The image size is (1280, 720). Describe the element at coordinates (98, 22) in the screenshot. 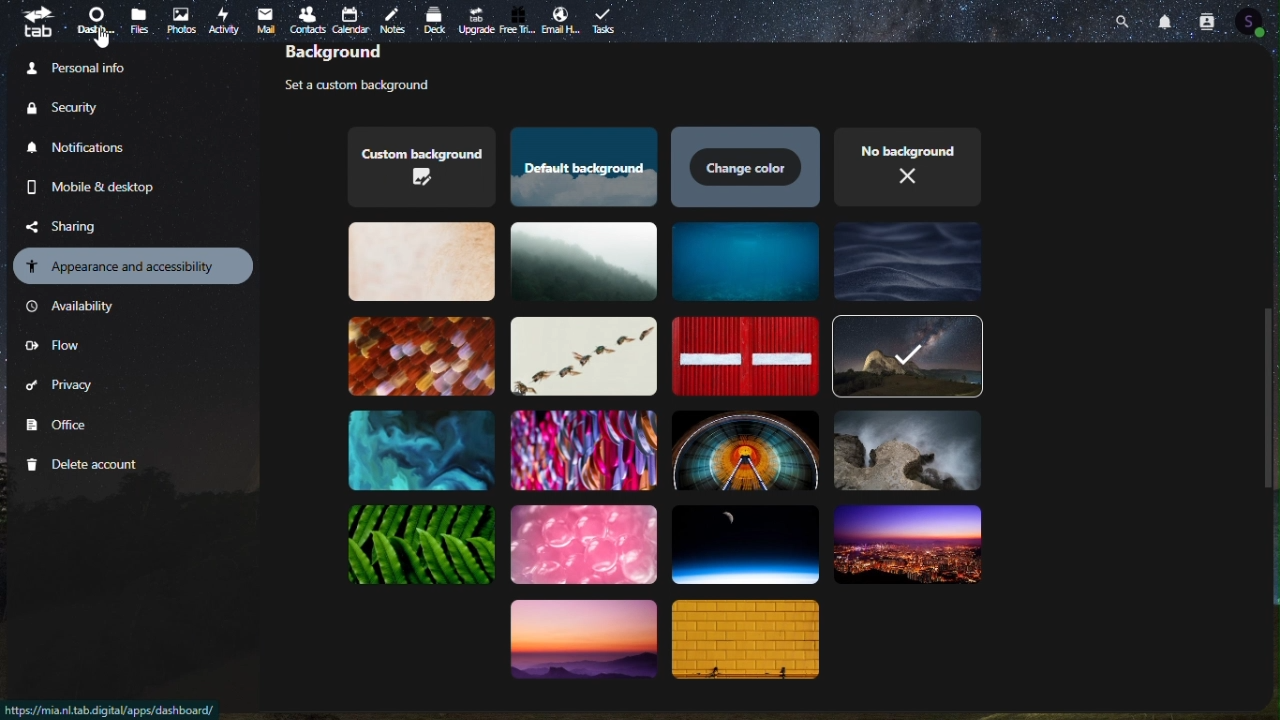

I see `dashboard` at that location.